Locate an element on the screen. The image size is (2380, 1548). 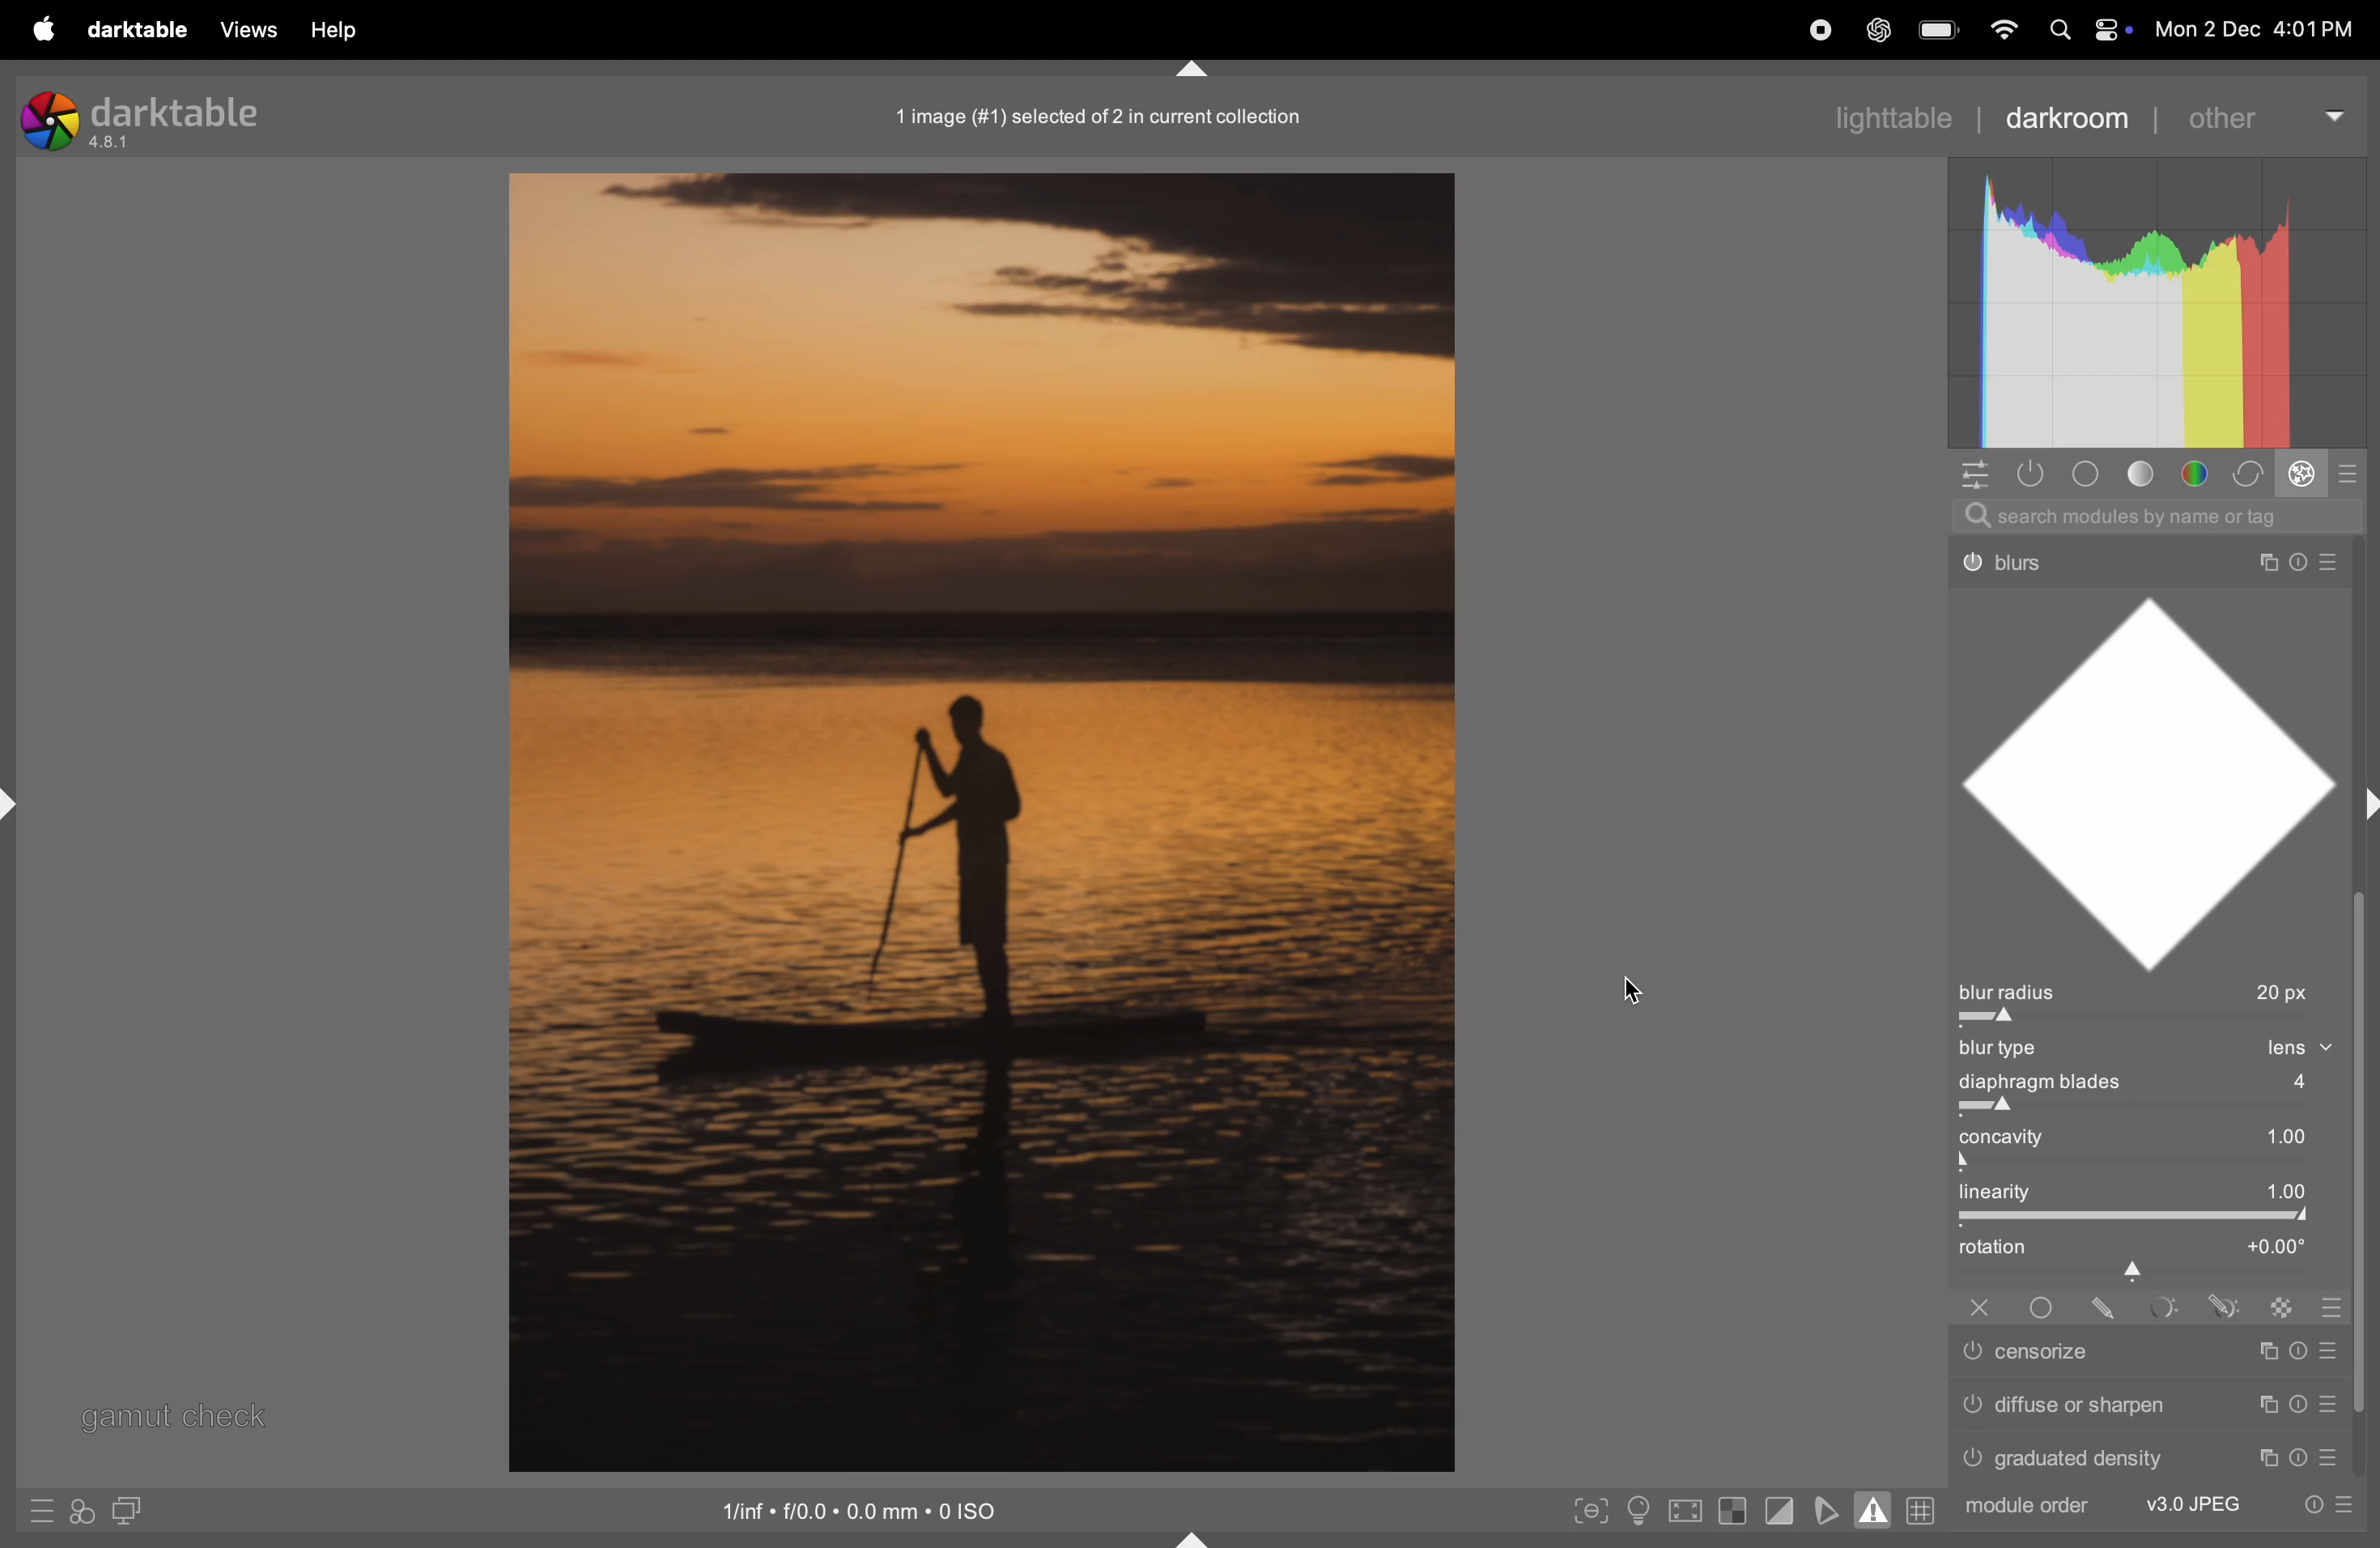
correct is located at coordinates (2253, 473).